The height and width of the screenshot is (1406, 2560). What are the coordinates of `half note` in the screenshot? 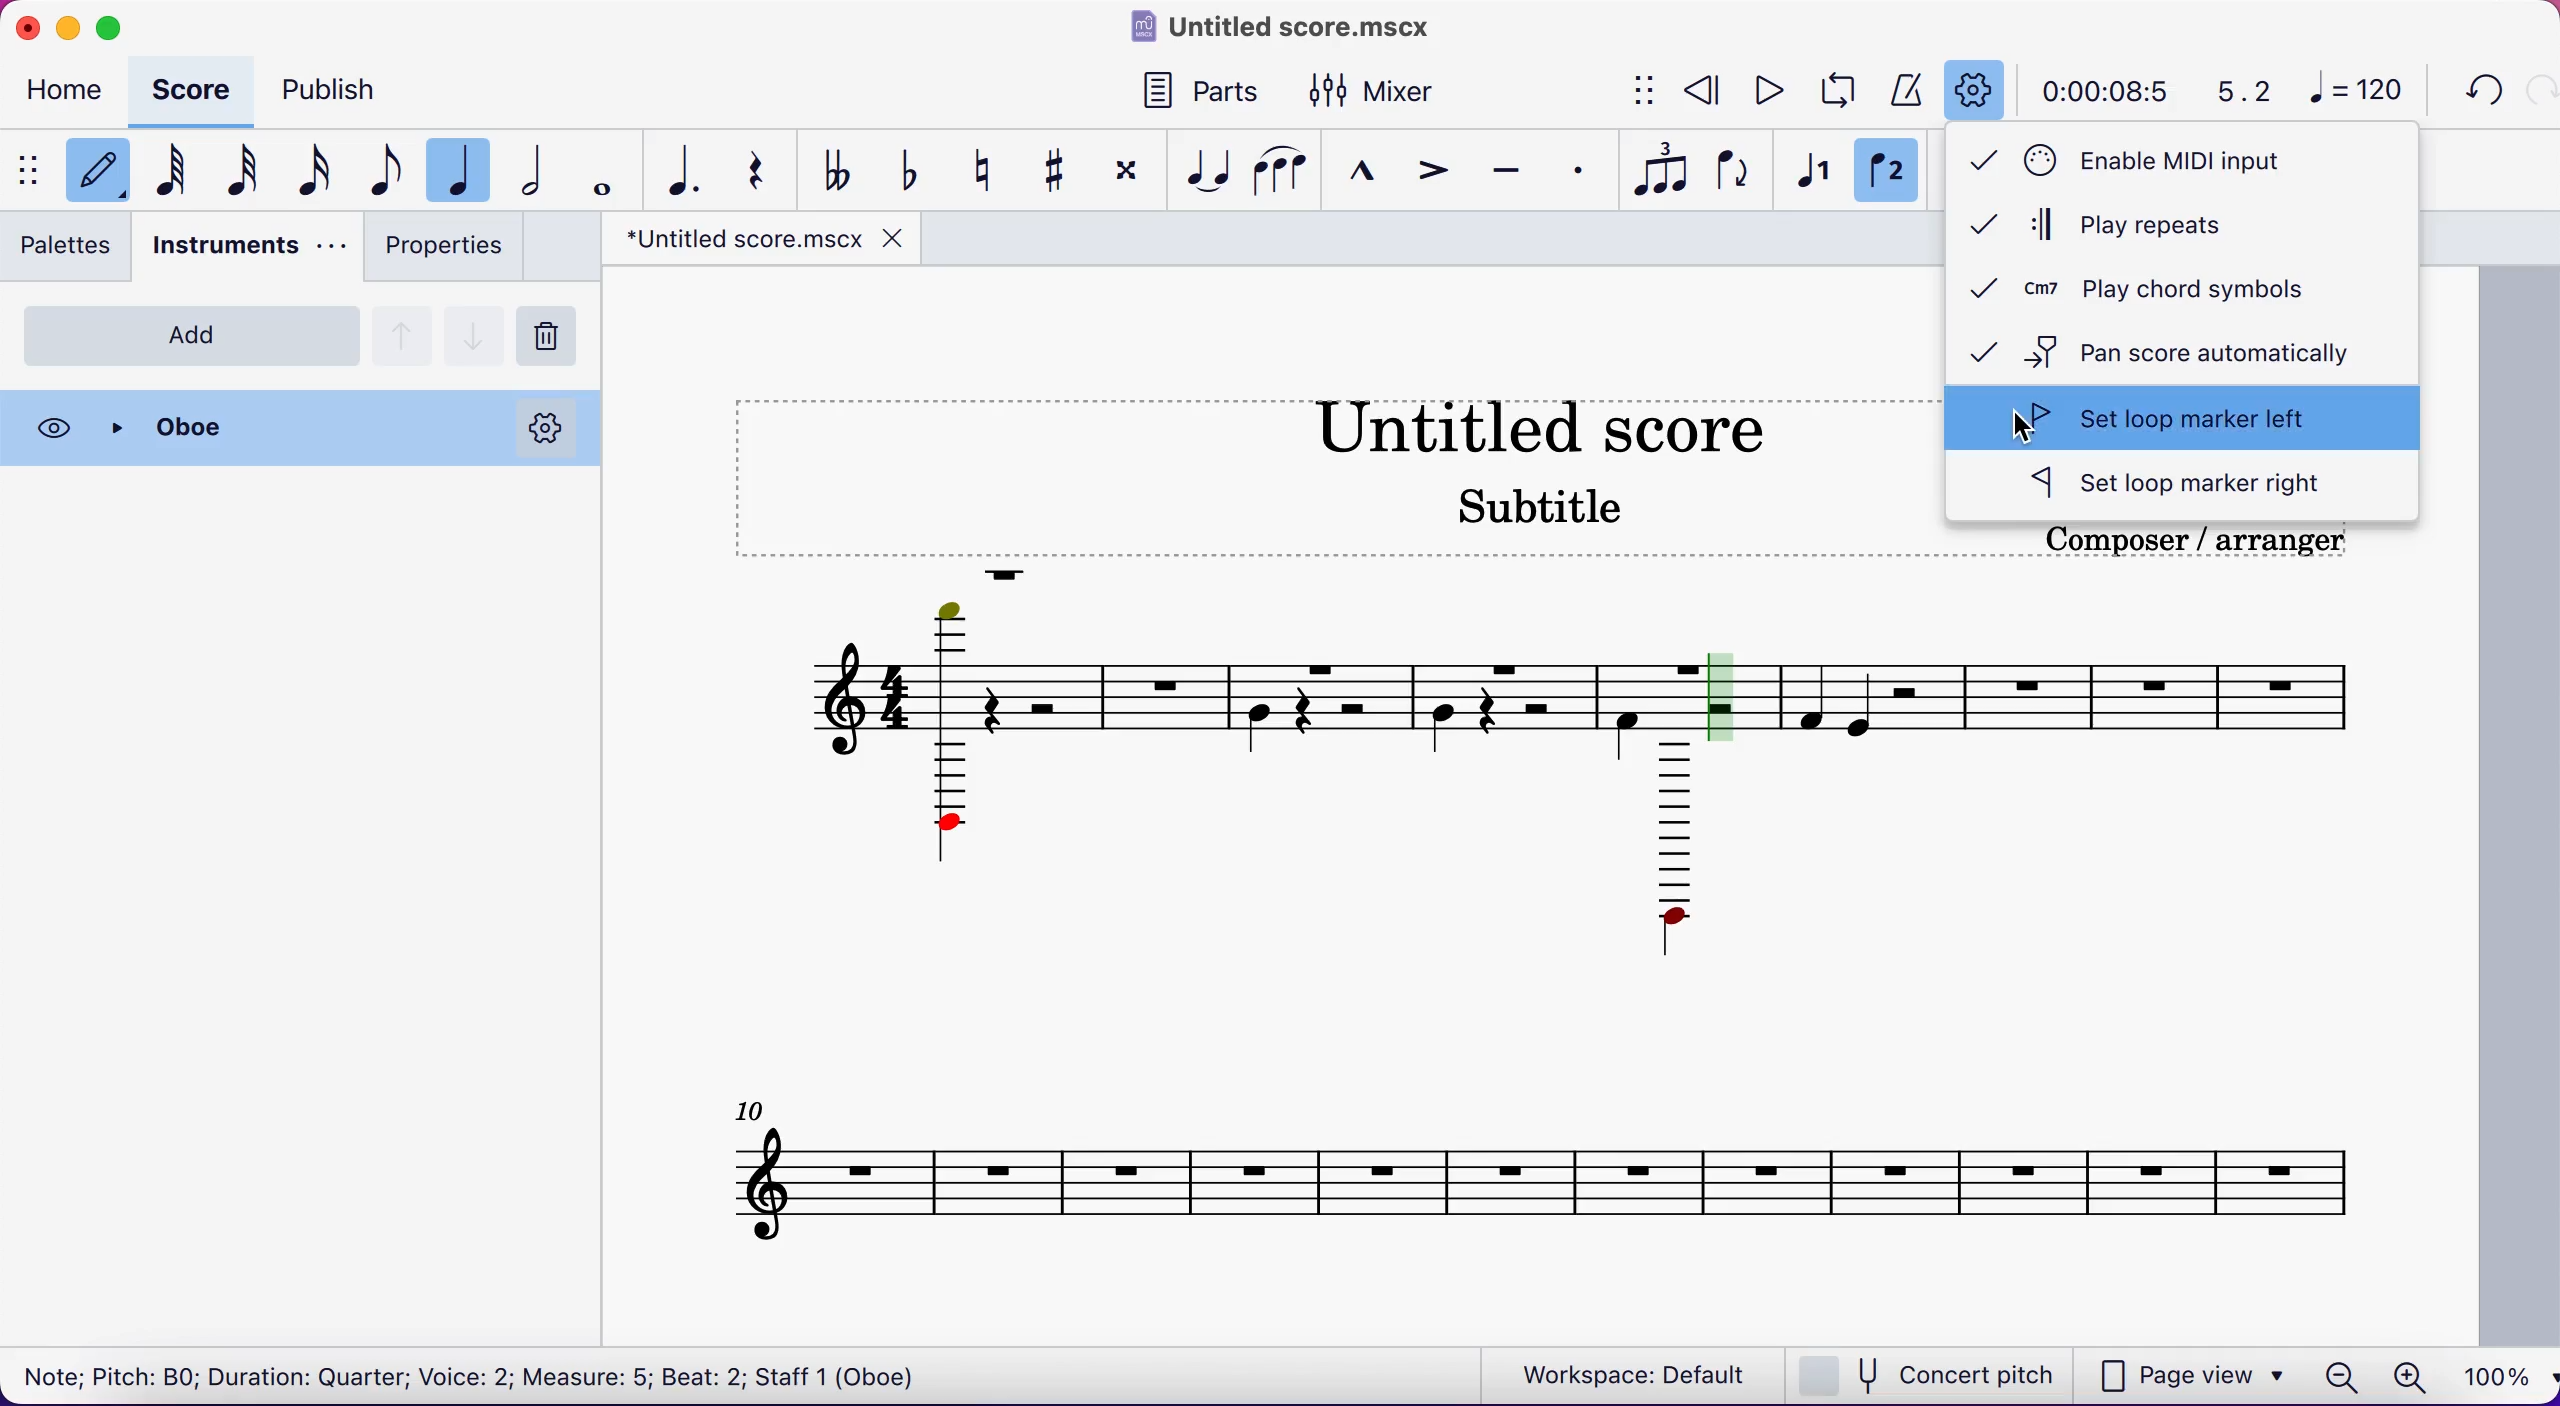 It's located at (541, 171).